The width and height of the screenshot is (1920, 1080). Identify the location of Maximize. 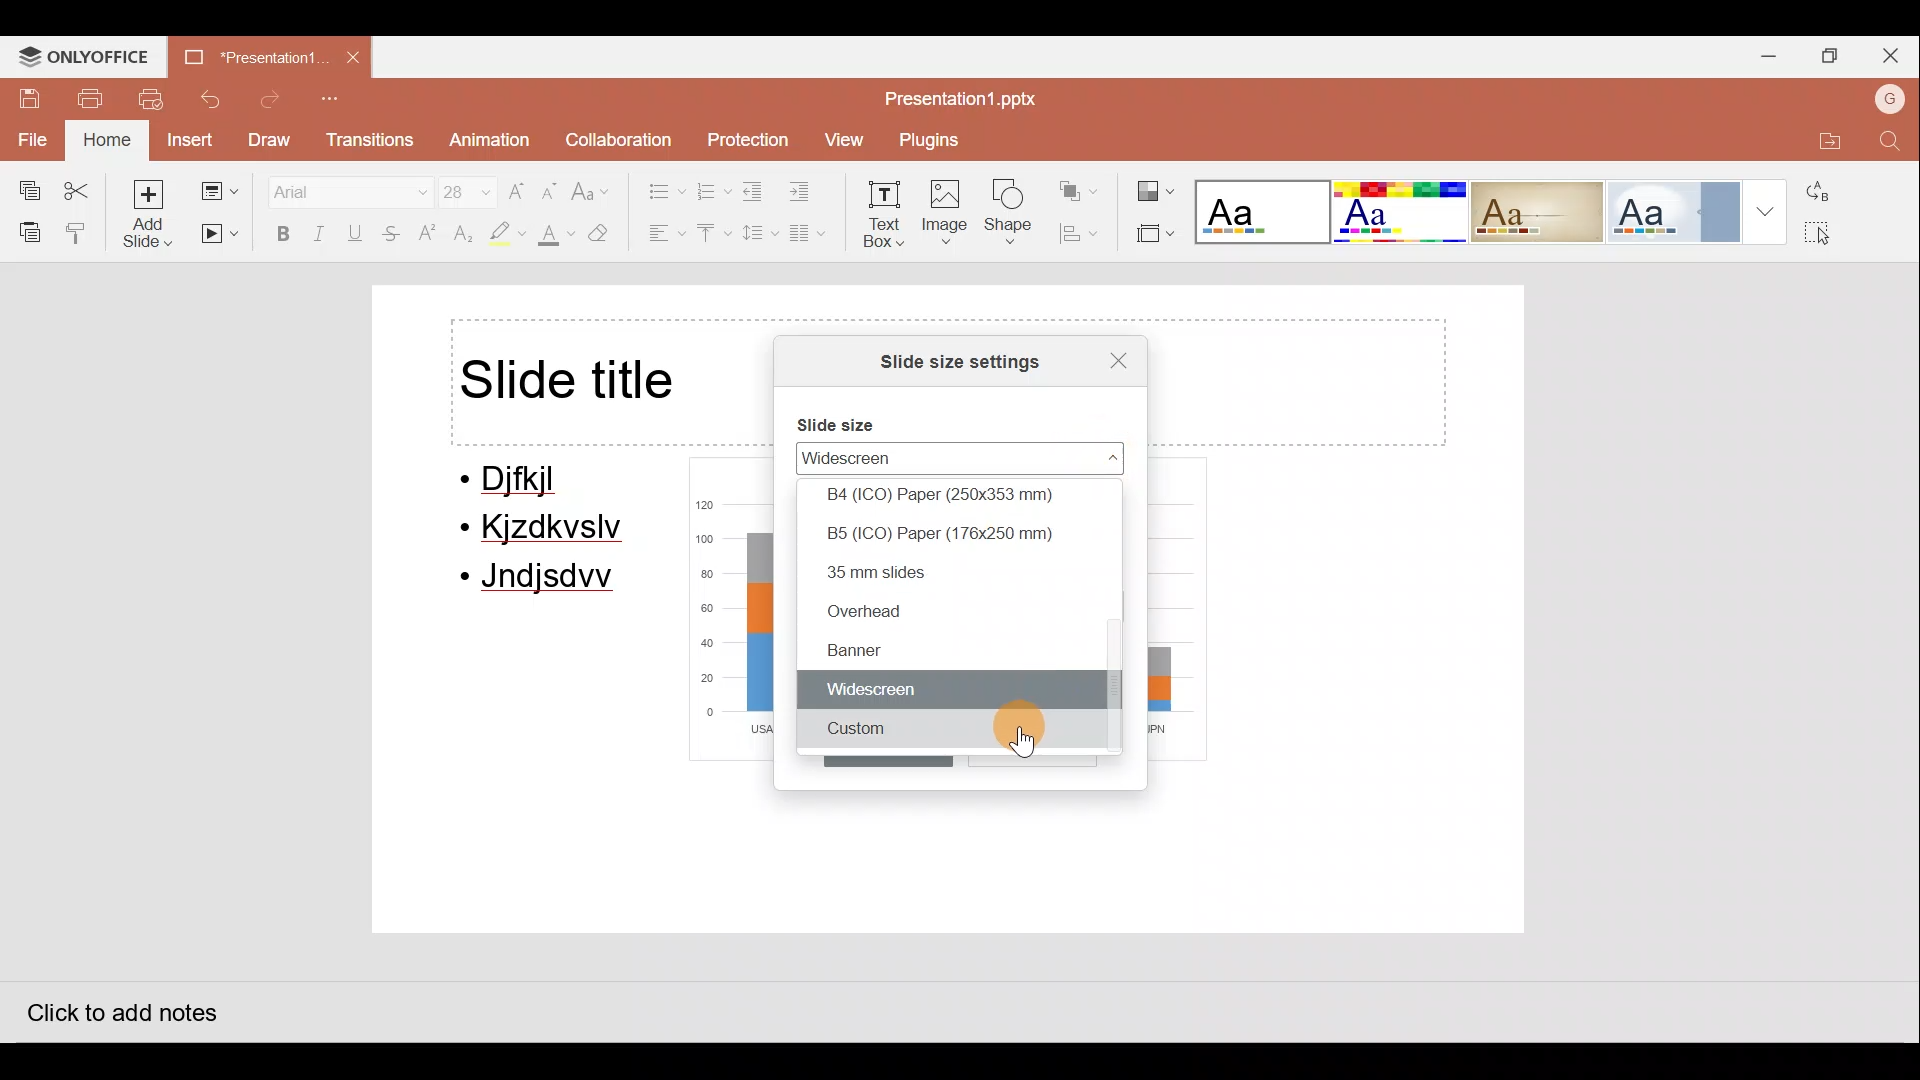
(1832, 54).